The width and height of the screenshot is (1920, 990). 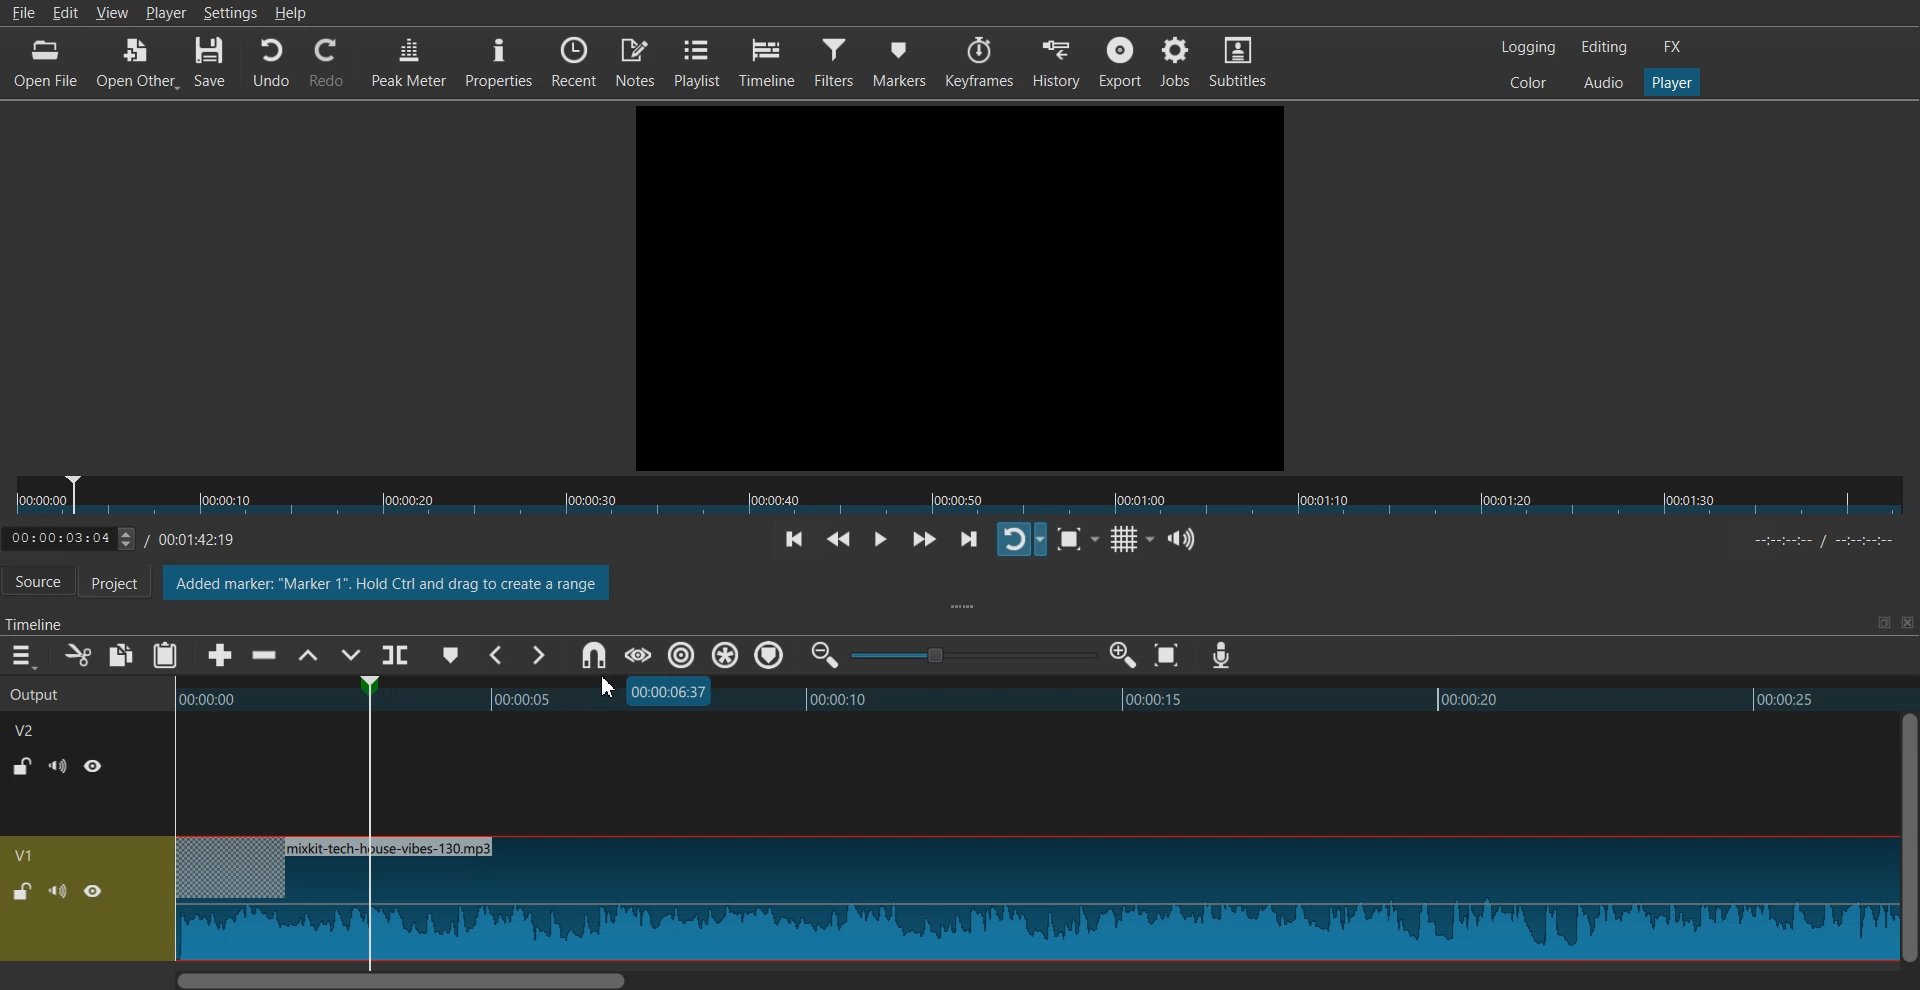 I want to click on File, so click(x=22, y=12).